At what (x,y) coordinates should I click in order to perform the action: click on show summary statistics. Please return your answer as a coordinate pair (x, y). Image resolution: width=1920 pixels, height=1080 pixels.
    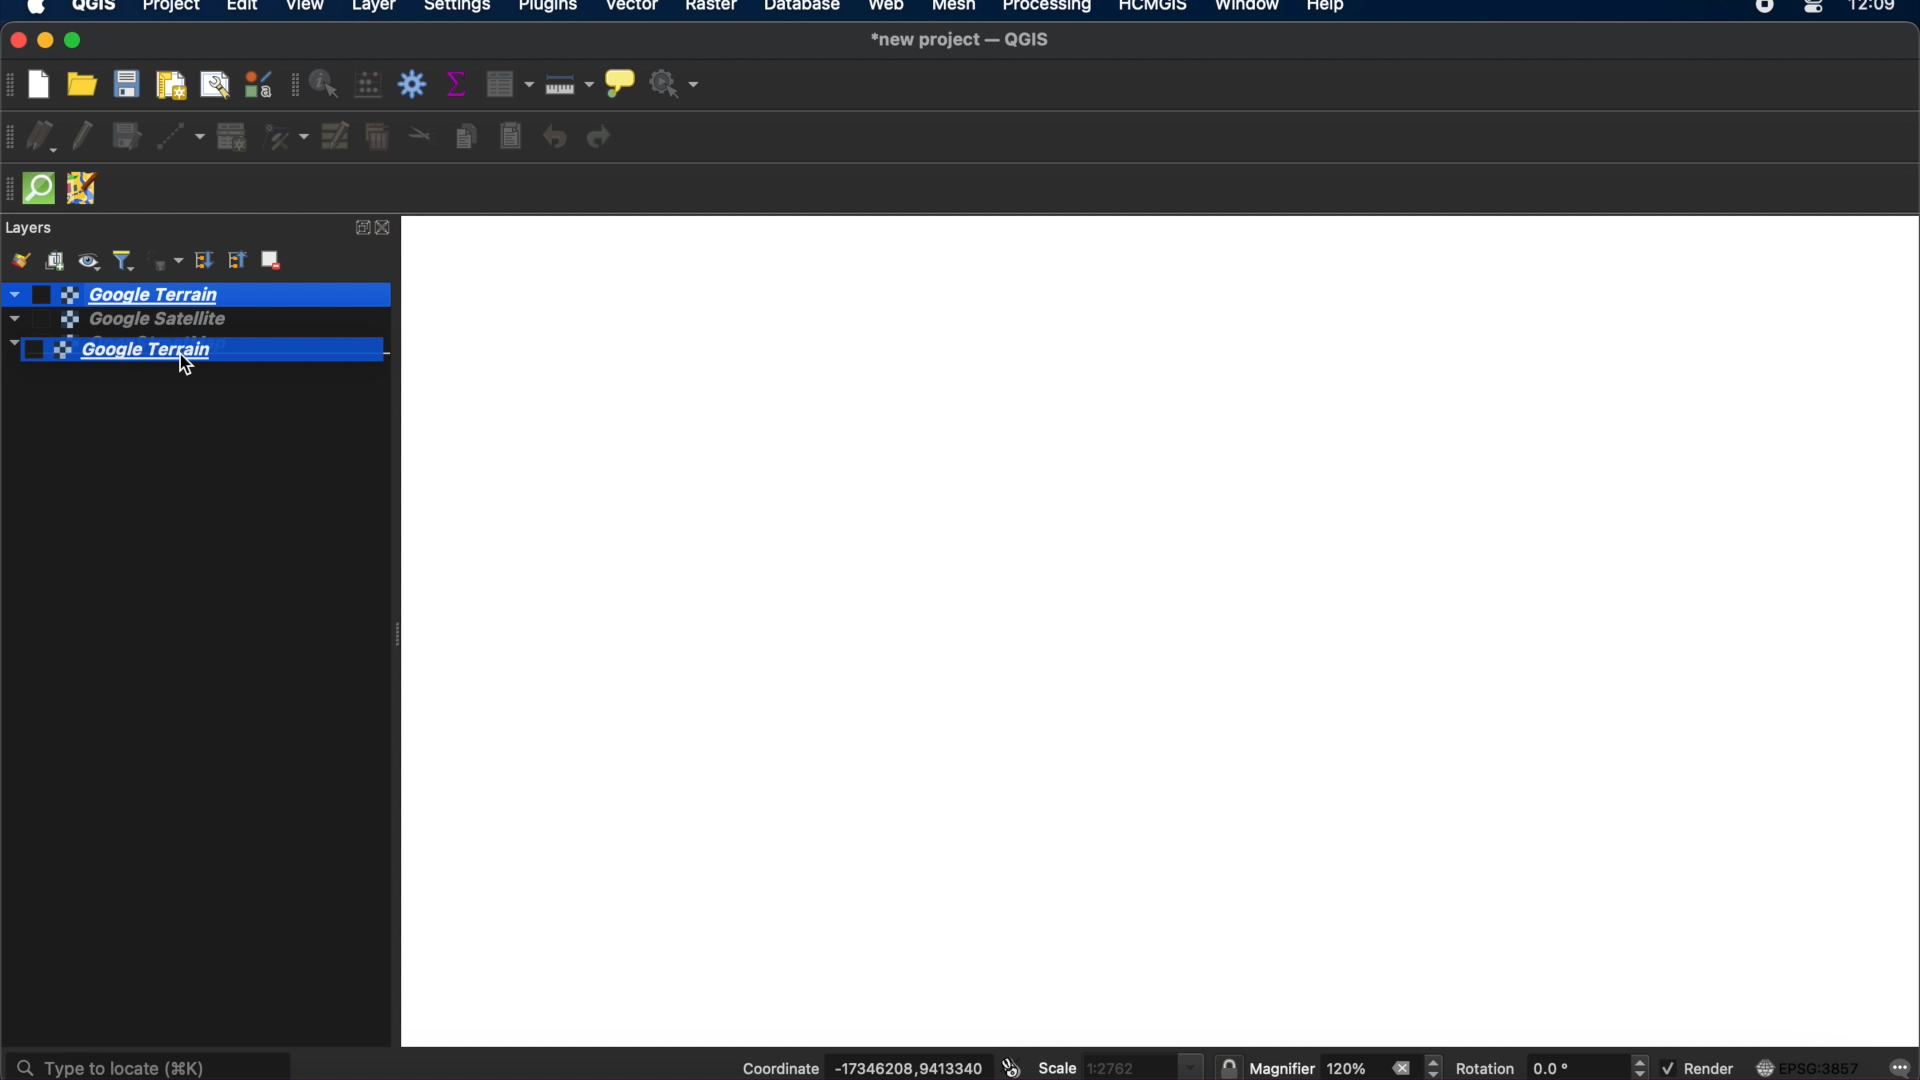
    Looking at the image, I should click on (460, 84).